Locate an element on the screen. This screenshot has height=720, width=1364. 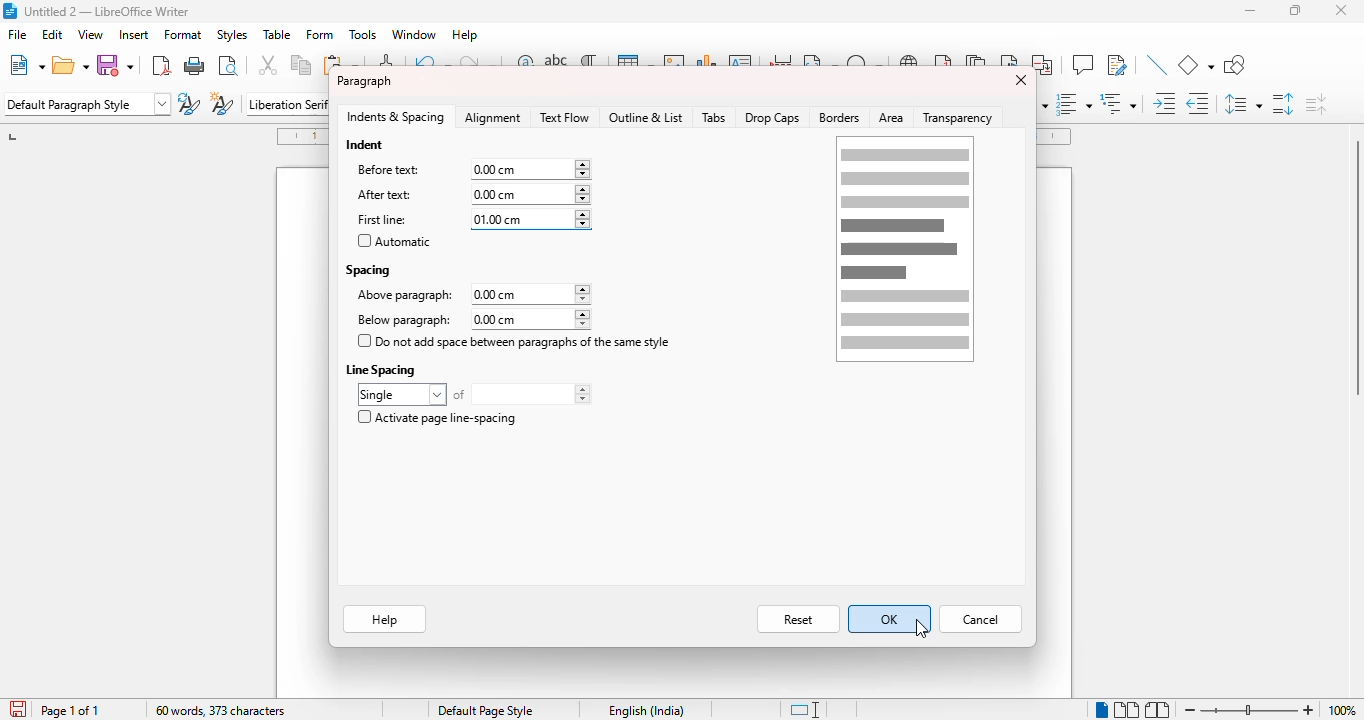
set page style is located at coordinates (87, 104).